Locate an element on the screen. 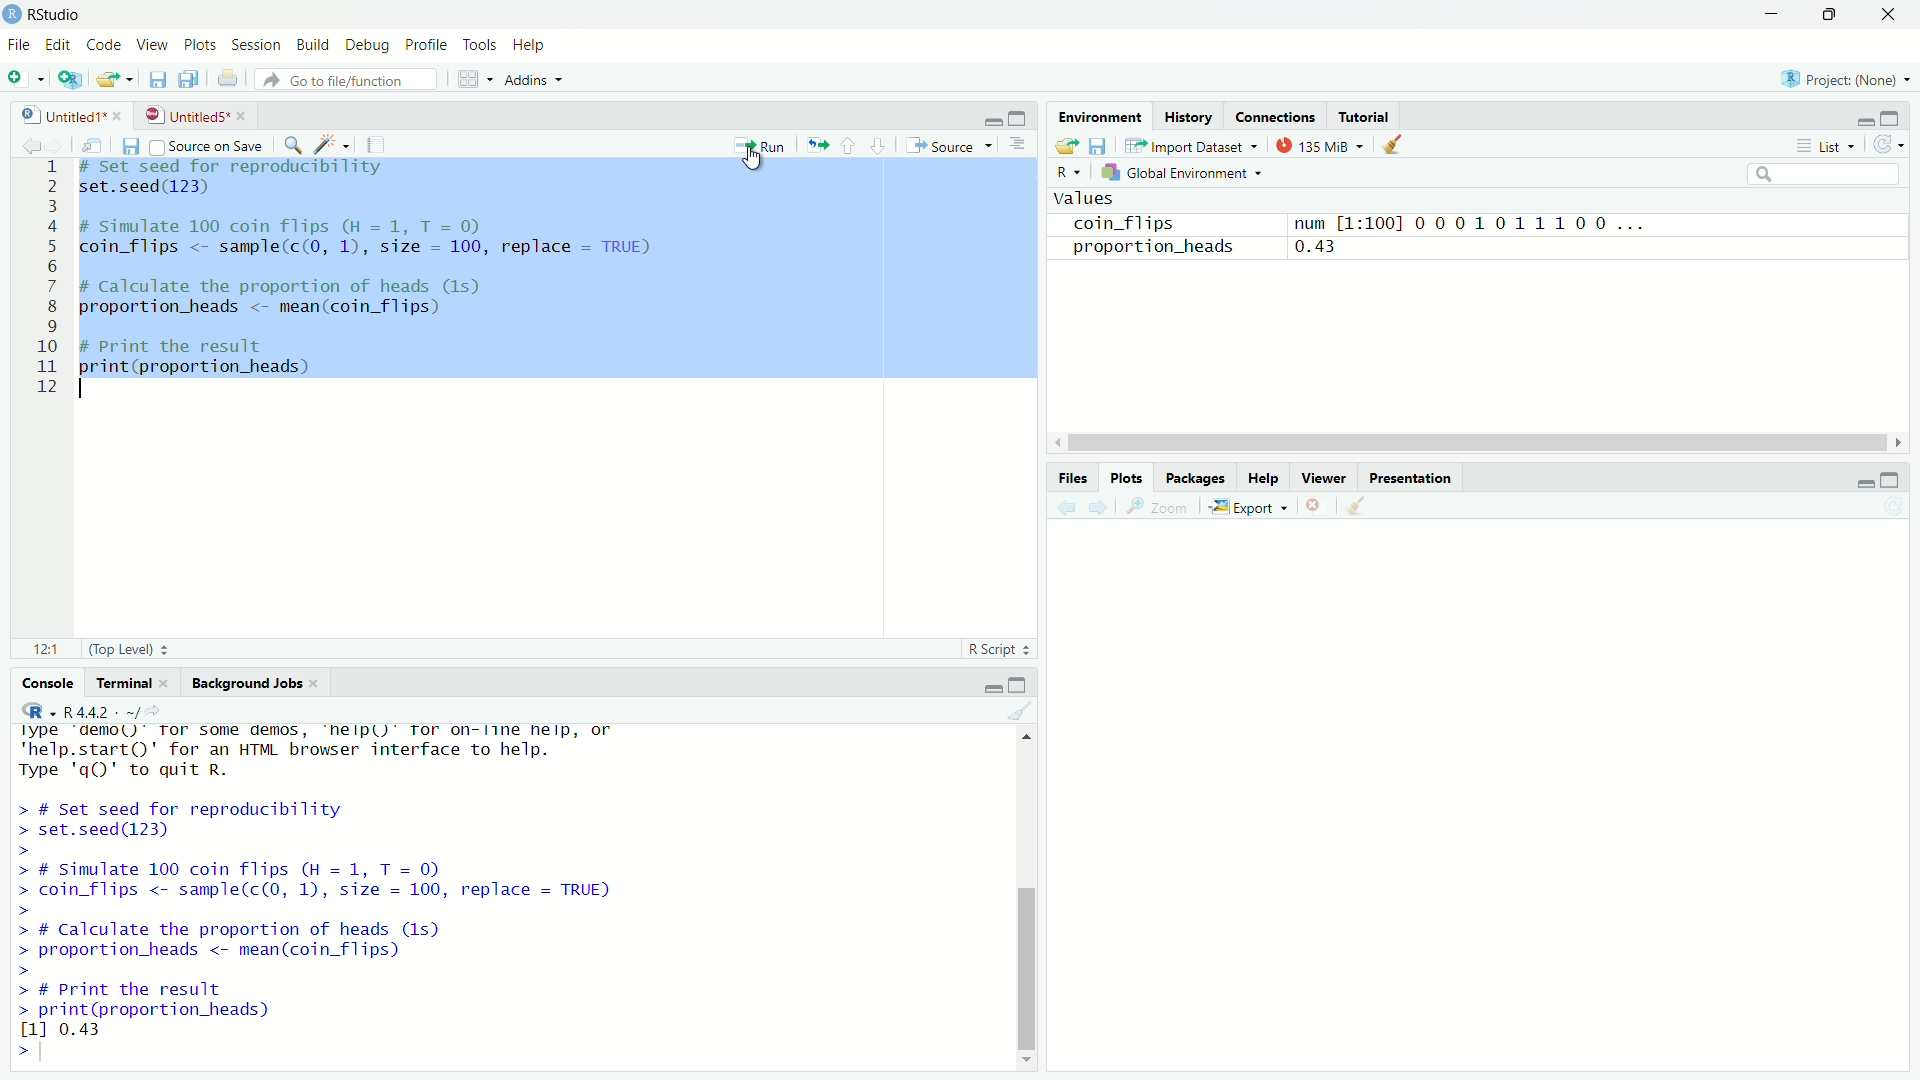  select language is located at coordinates (30, 713).